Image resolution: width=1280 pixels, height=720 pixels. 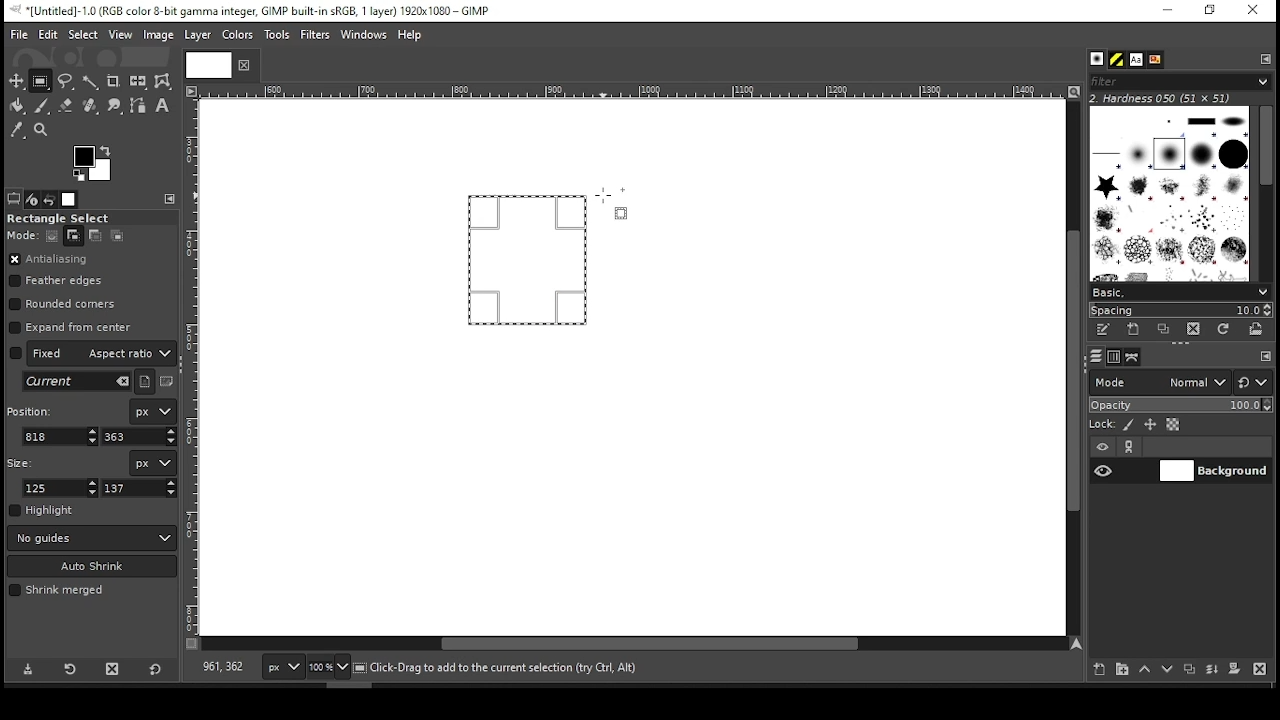 I want to click on filters, so click(x=1177, y=82).